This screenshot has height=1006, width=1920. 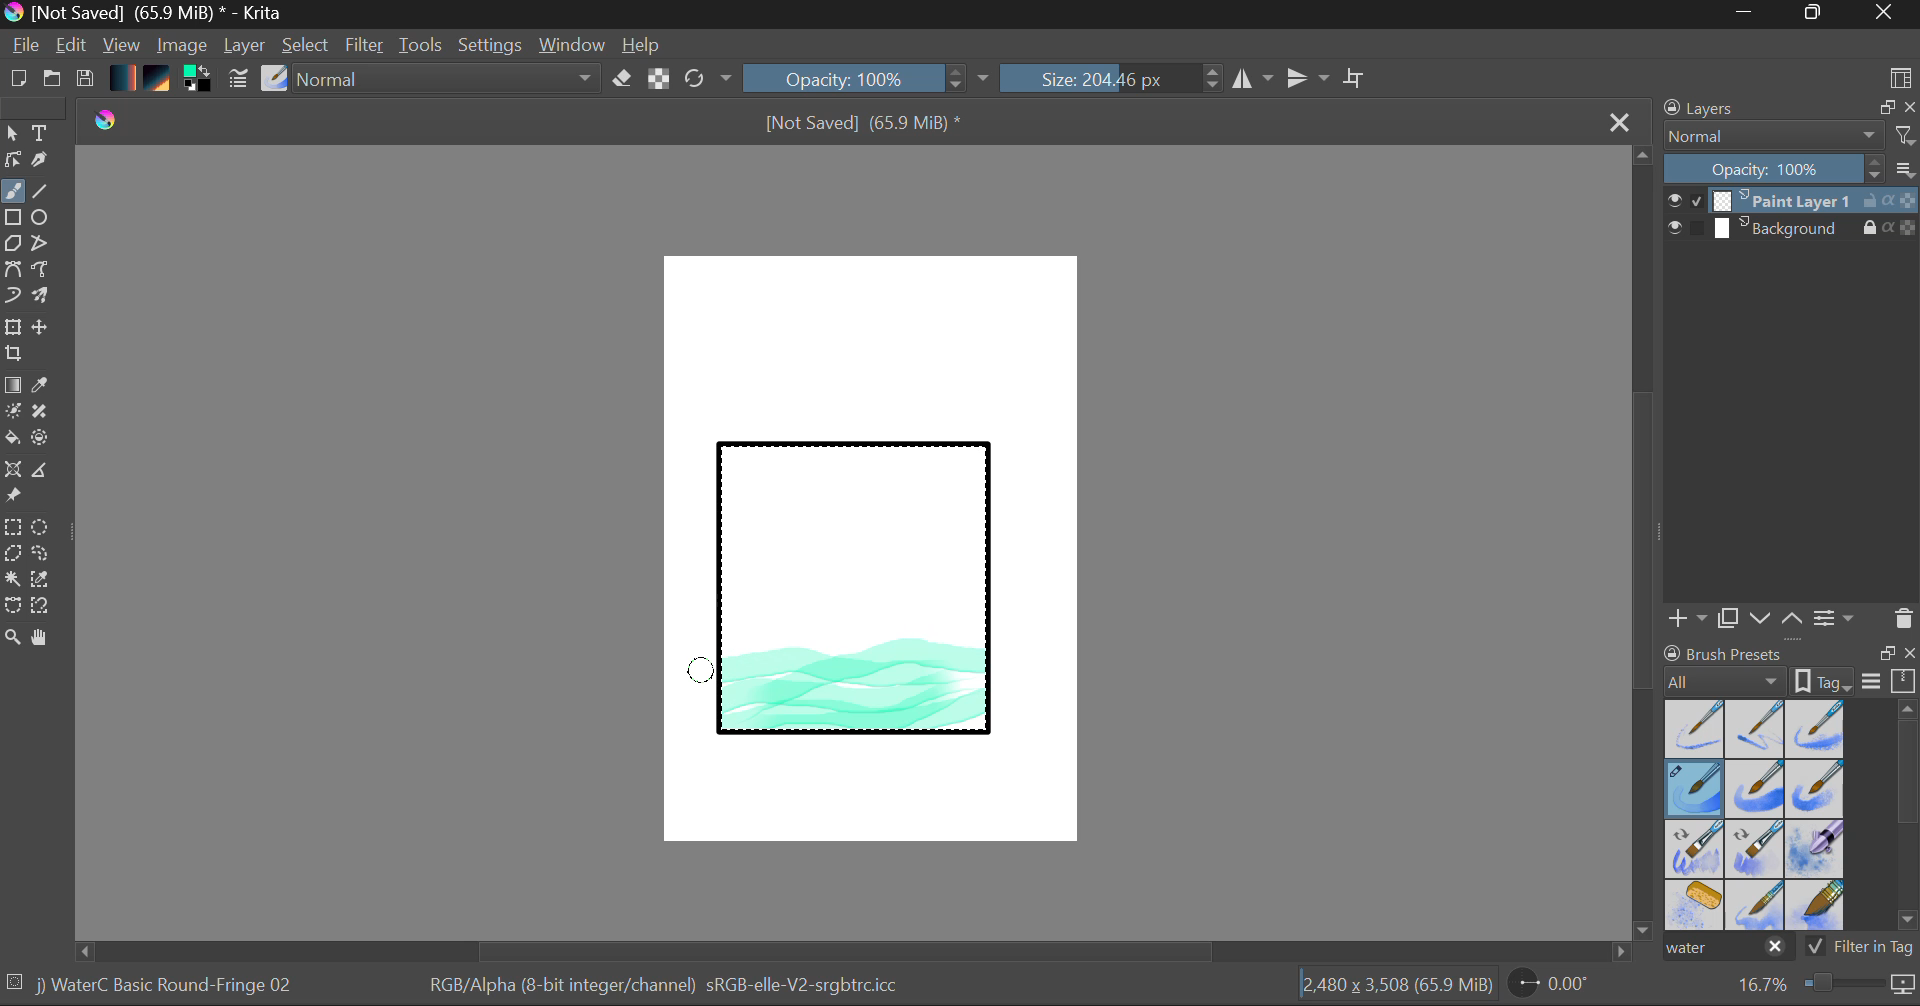 I want to click on Settings, so click(x=491, y=45).